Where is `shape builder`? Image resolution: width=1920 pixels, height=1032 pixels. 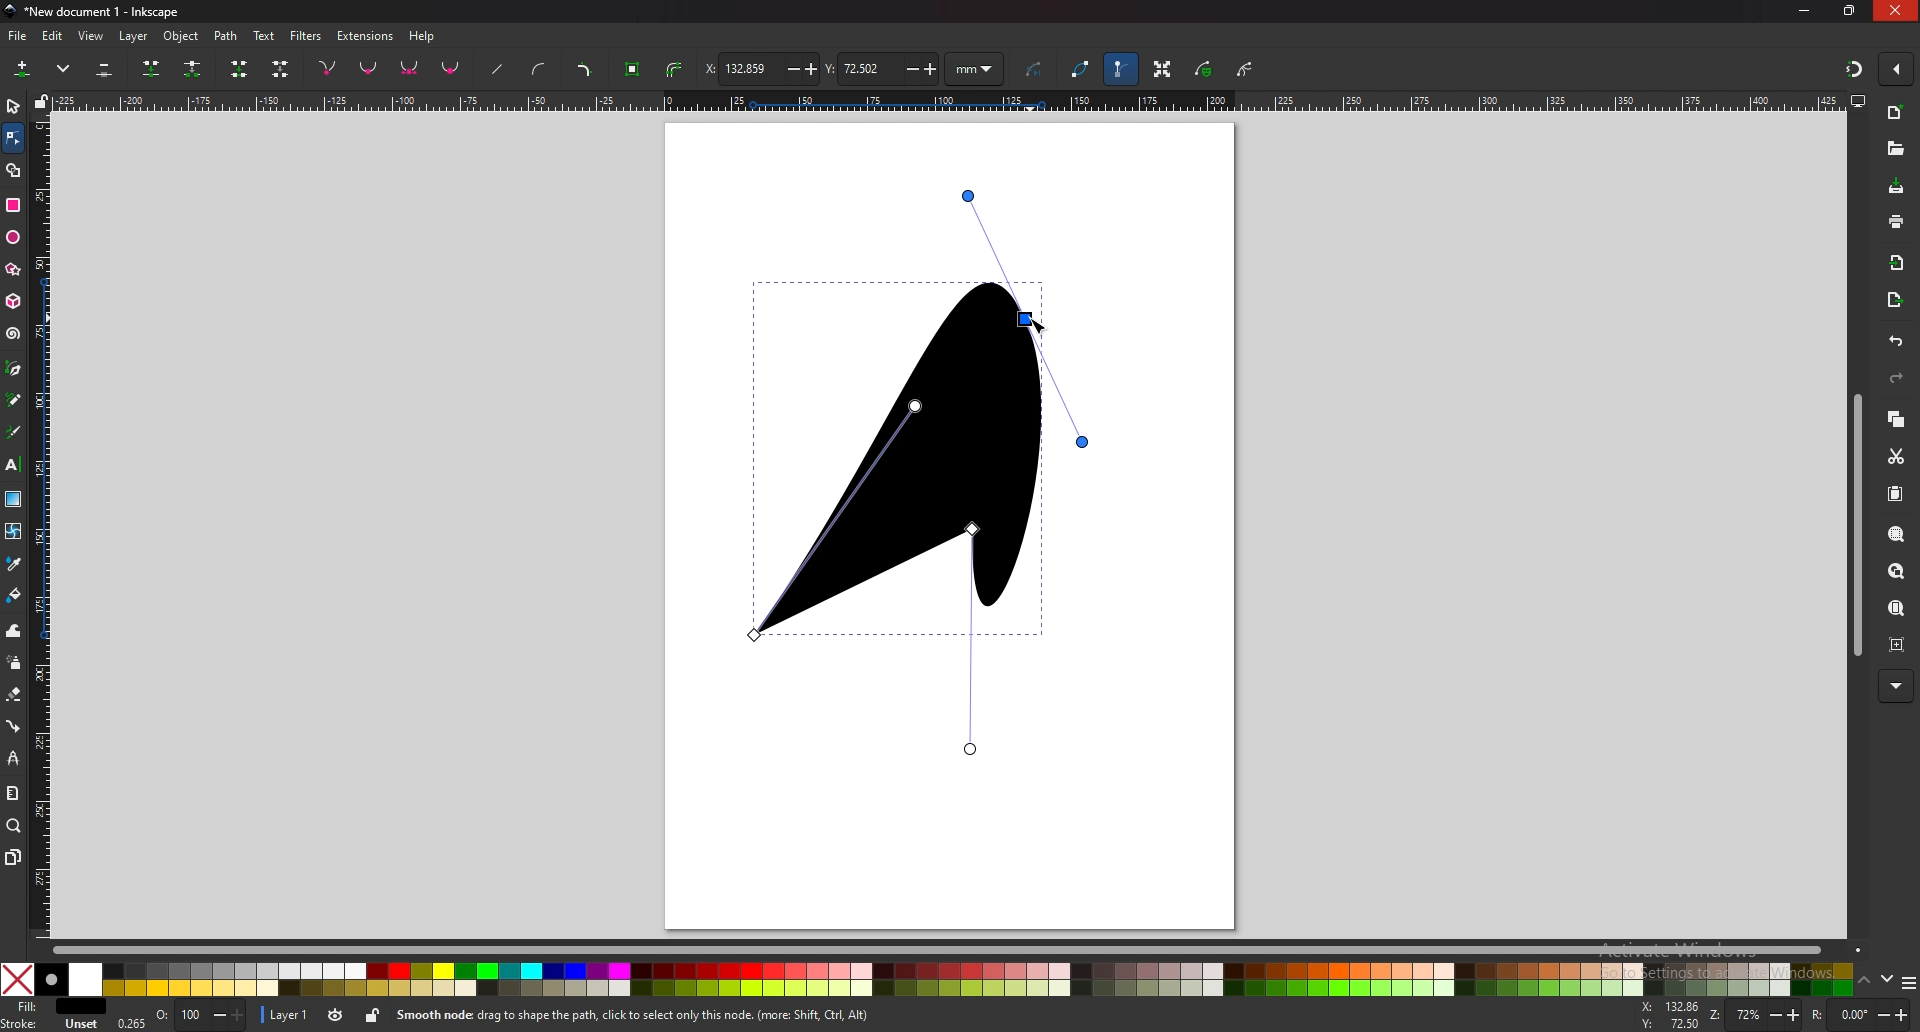 shape builder is located at coordinates (14, 170).